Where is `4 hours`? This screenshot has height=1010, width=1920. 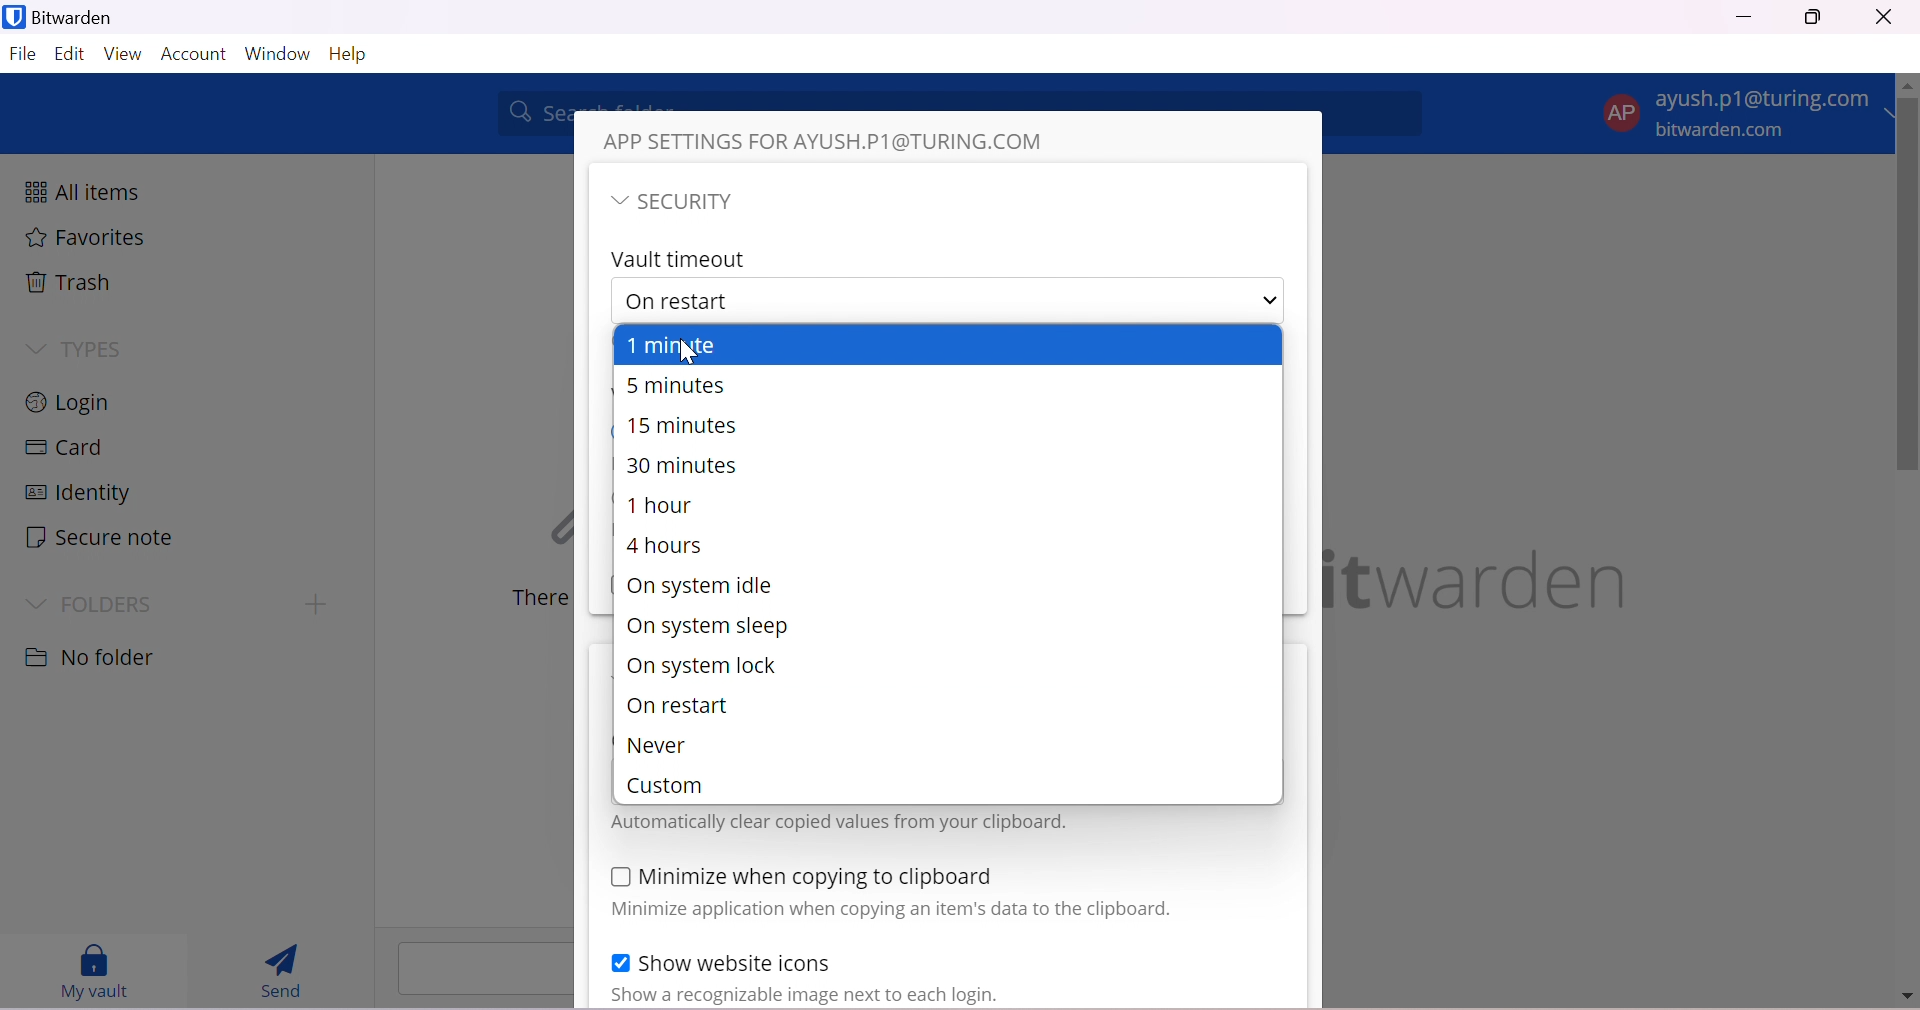
4 hours is located at coordinates (664, 543).